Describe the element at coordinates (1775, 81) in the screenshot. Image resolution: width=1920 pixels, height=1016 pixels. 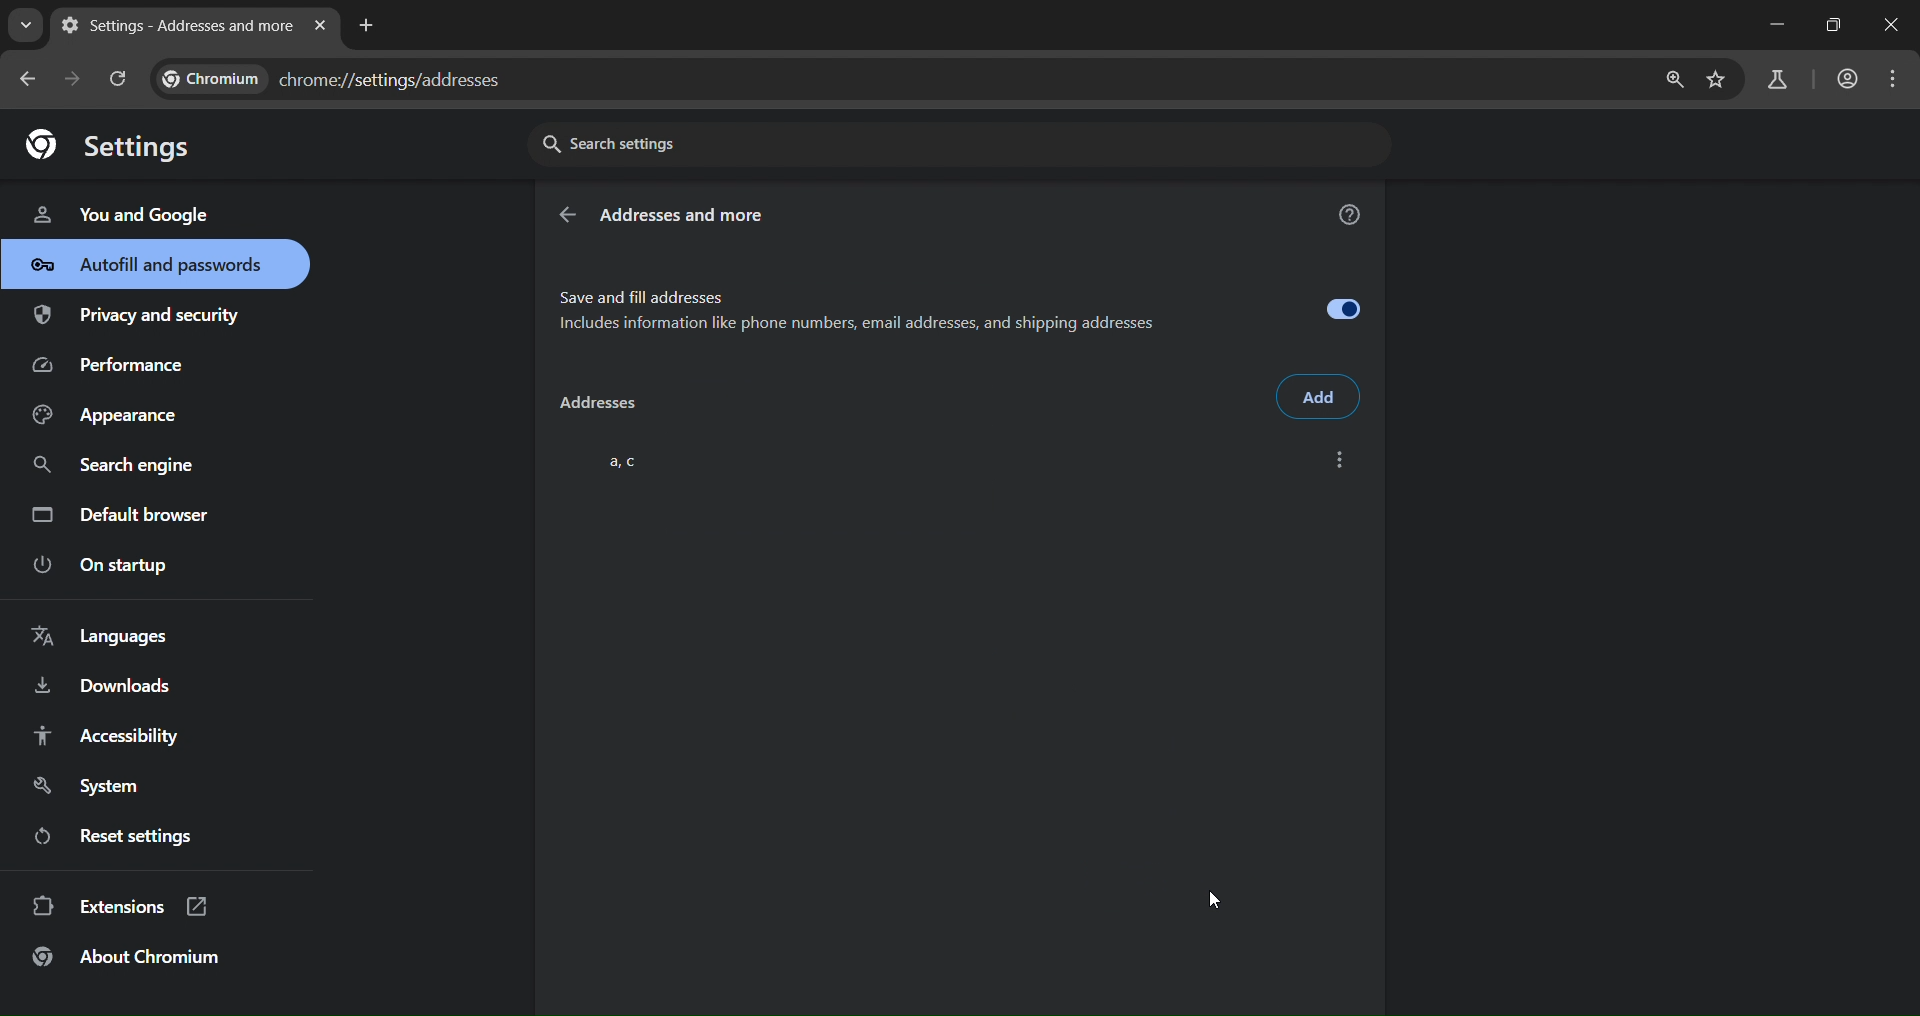
I see `search panel` at that location.